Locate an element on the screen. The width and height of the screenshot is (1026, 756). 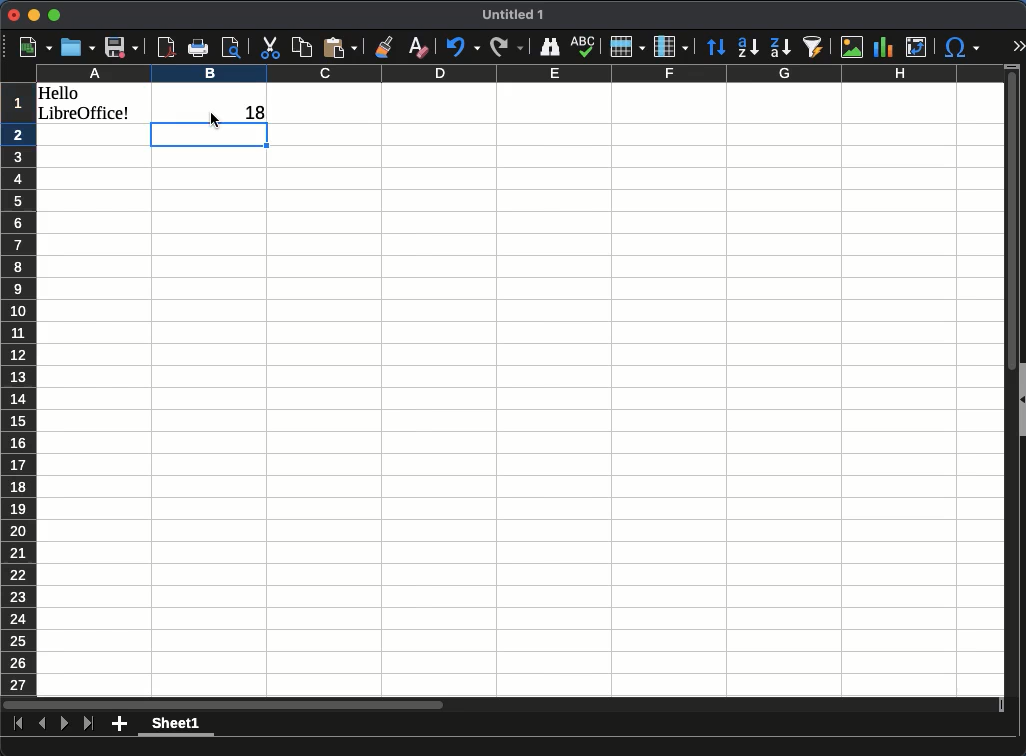
clear formatting is located at coordinates (414, 47).